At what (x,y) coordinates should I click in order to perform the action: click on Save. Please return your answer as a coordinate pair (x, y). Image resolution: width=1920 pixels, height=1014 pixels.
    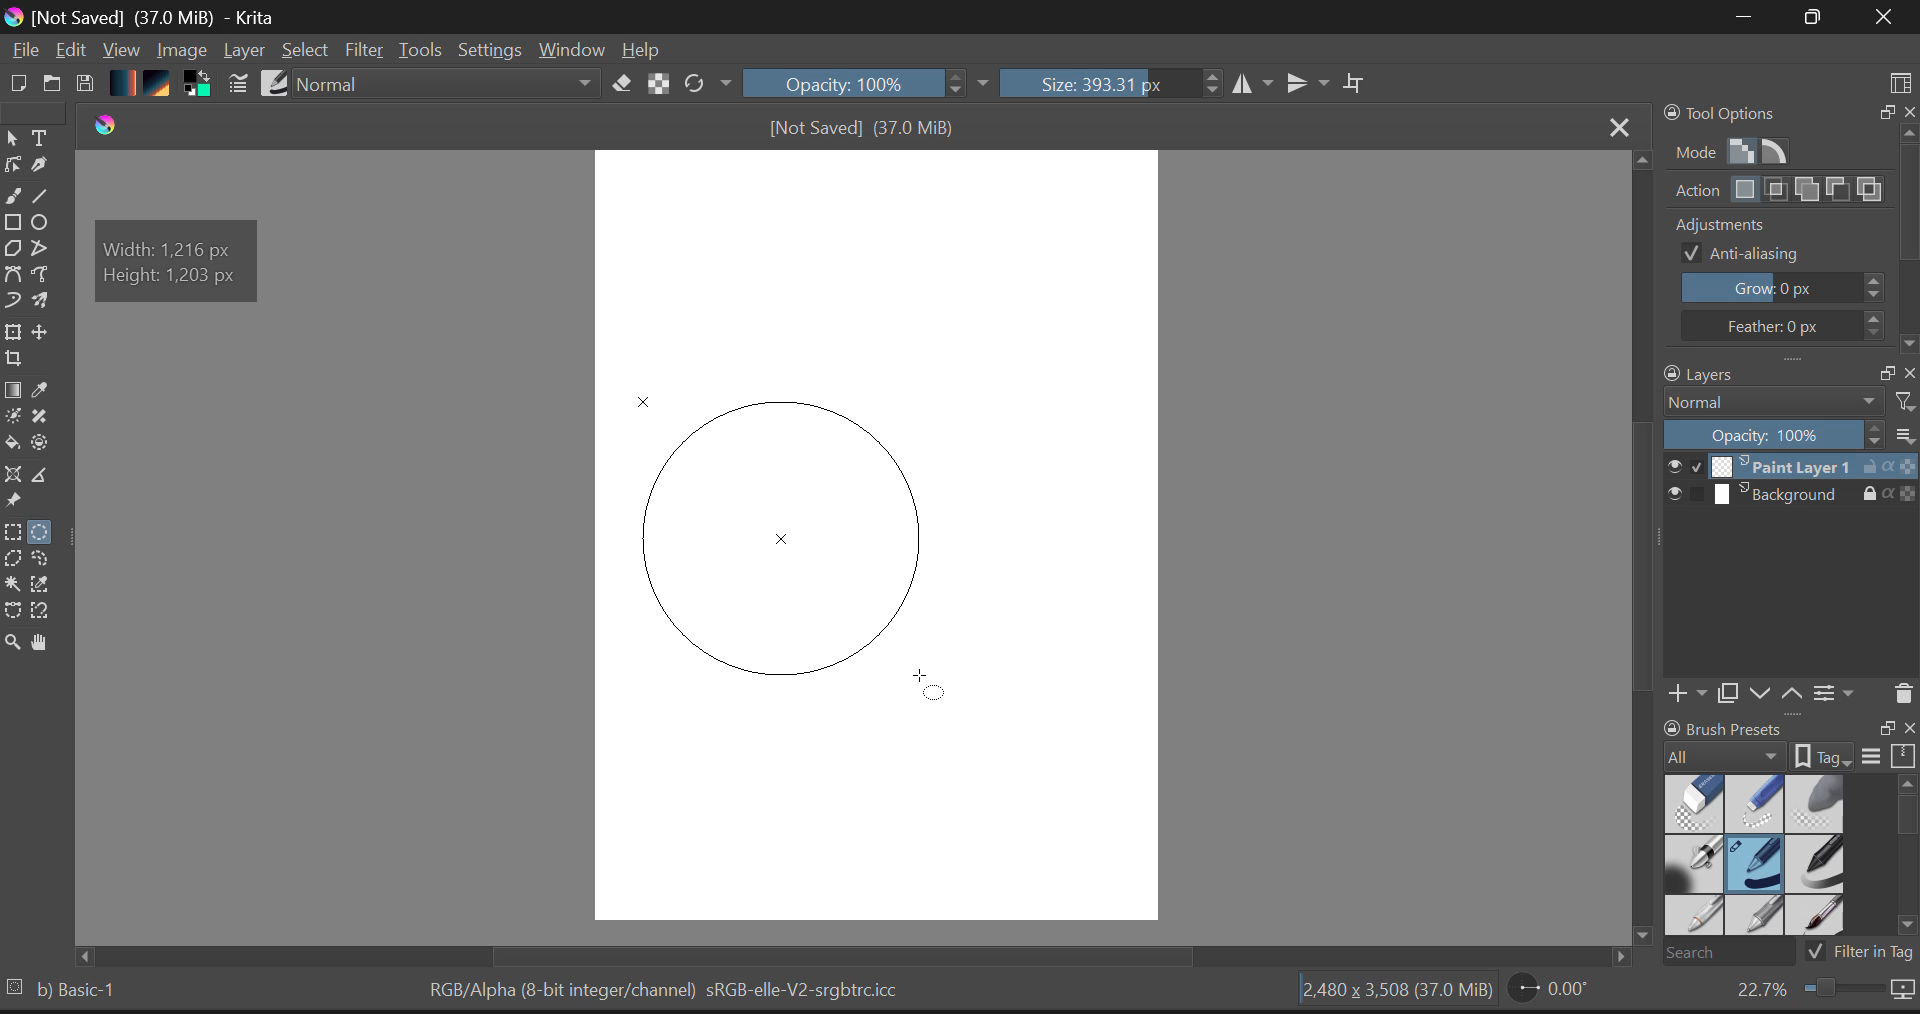
    Looking at the image, I should click on (88, 84).